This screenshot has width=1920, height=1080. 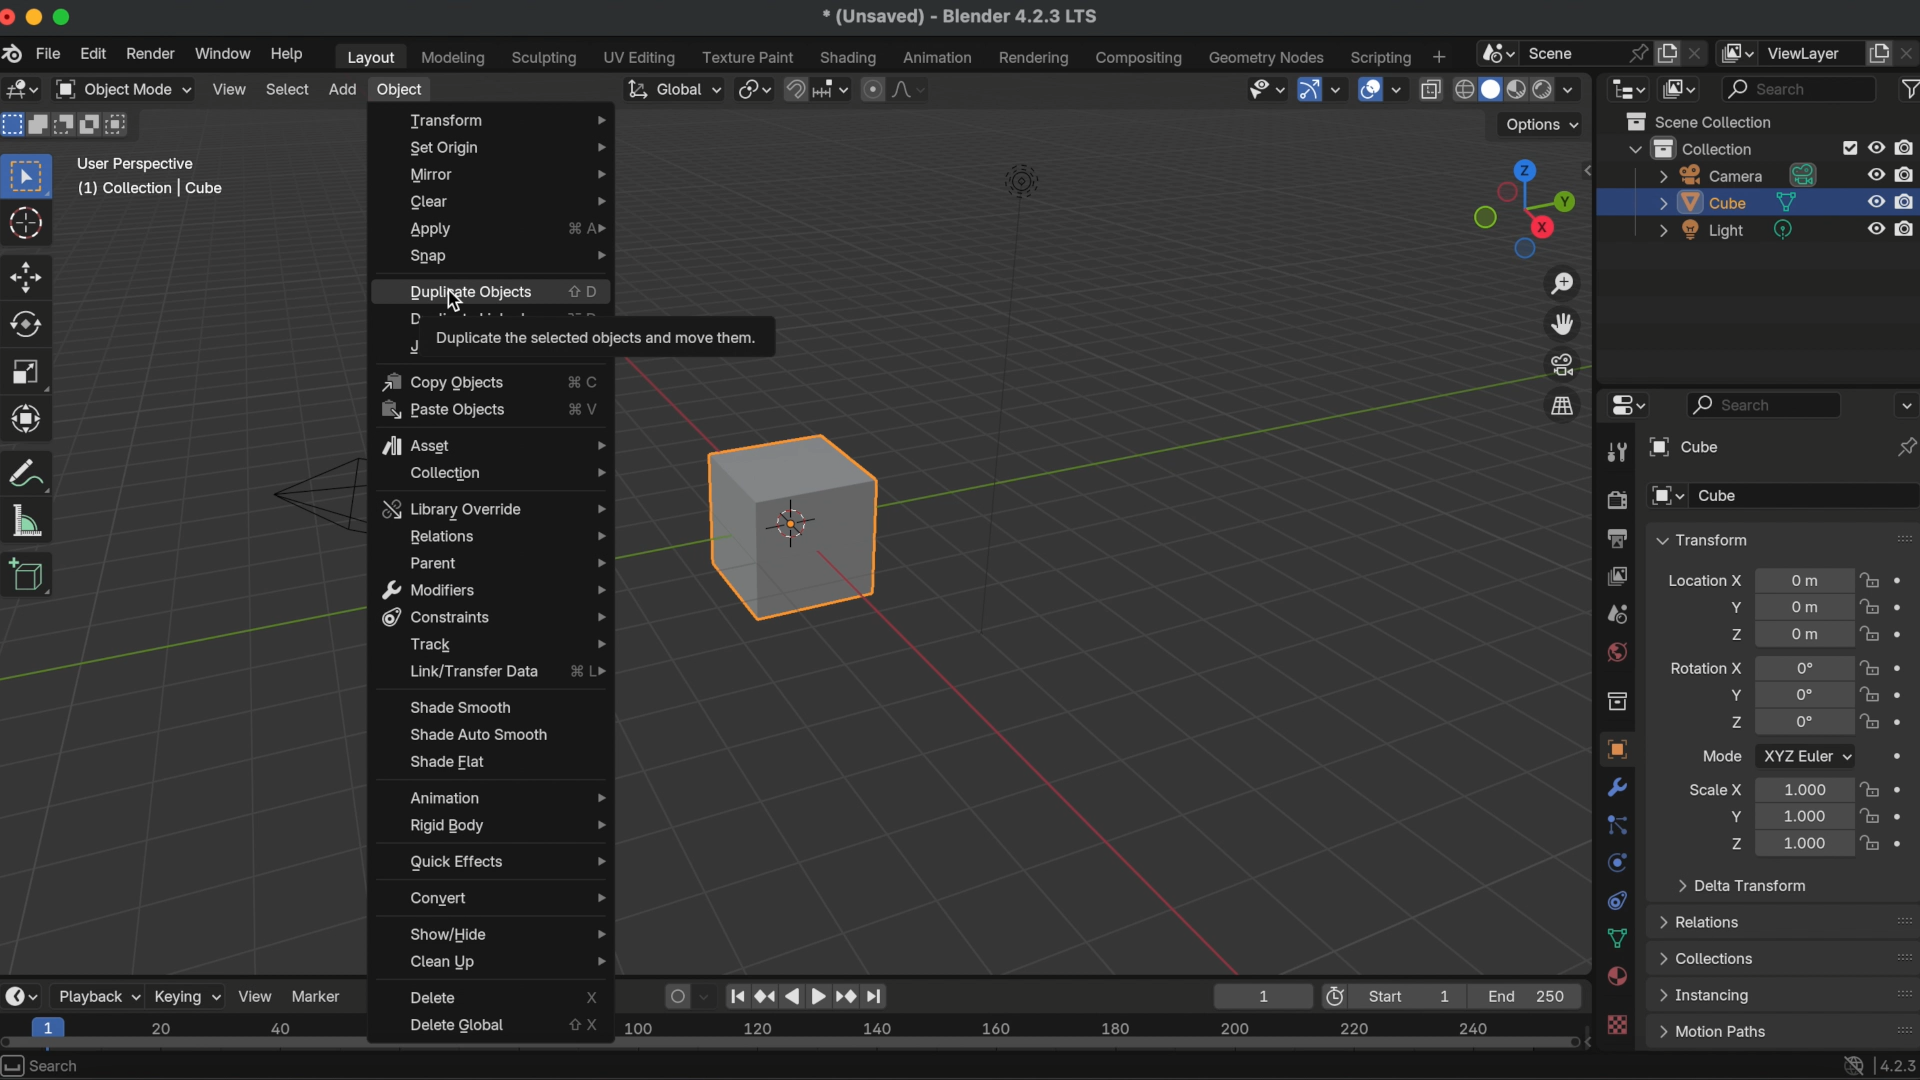 I want to click on selectability & visibility, so click(x=1264, y=88).